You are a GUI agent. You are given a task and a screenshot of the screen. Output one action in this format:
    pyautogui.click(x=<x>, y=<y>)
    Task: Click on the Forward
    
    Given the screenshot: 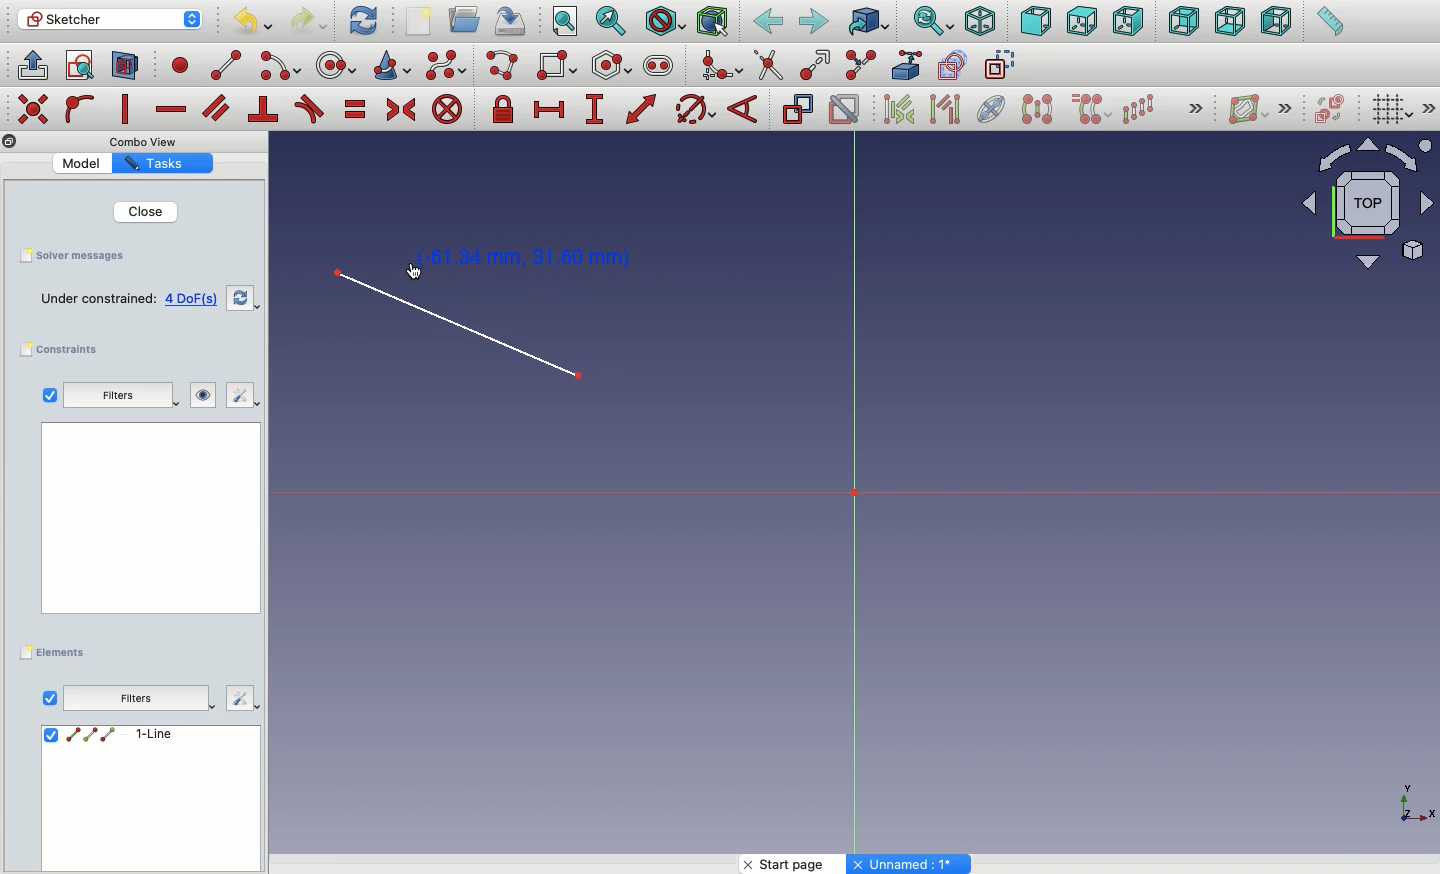 What is the action you would take?
    pyautogui.click(x=814, y=23)
    